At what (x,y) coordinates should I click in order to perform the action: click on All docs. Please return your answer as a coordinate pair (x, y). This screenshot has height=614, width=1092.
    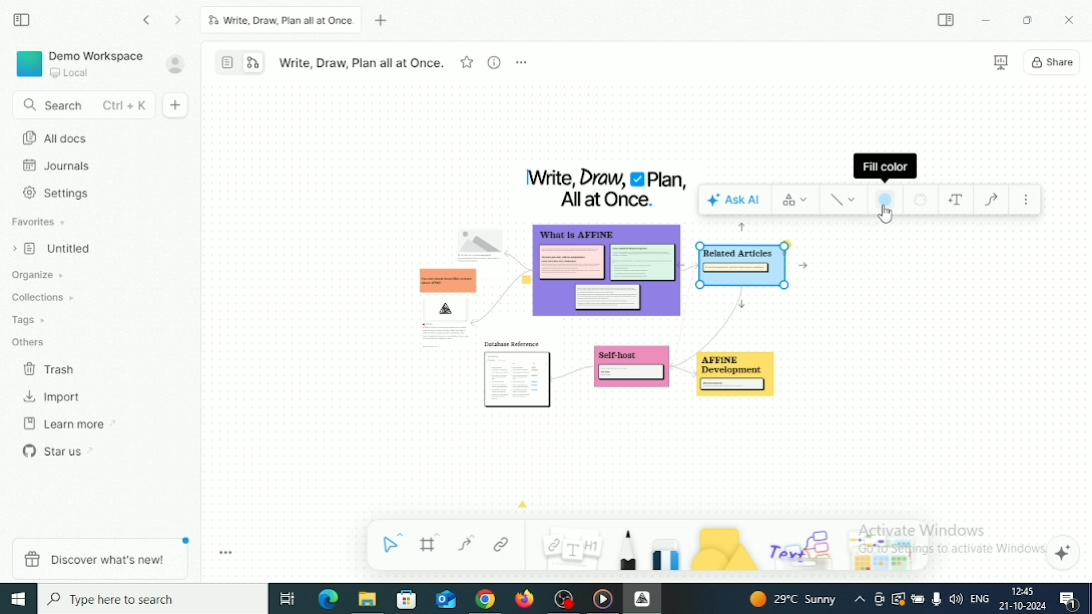
    Looking at the image, I should click on (55, 138).